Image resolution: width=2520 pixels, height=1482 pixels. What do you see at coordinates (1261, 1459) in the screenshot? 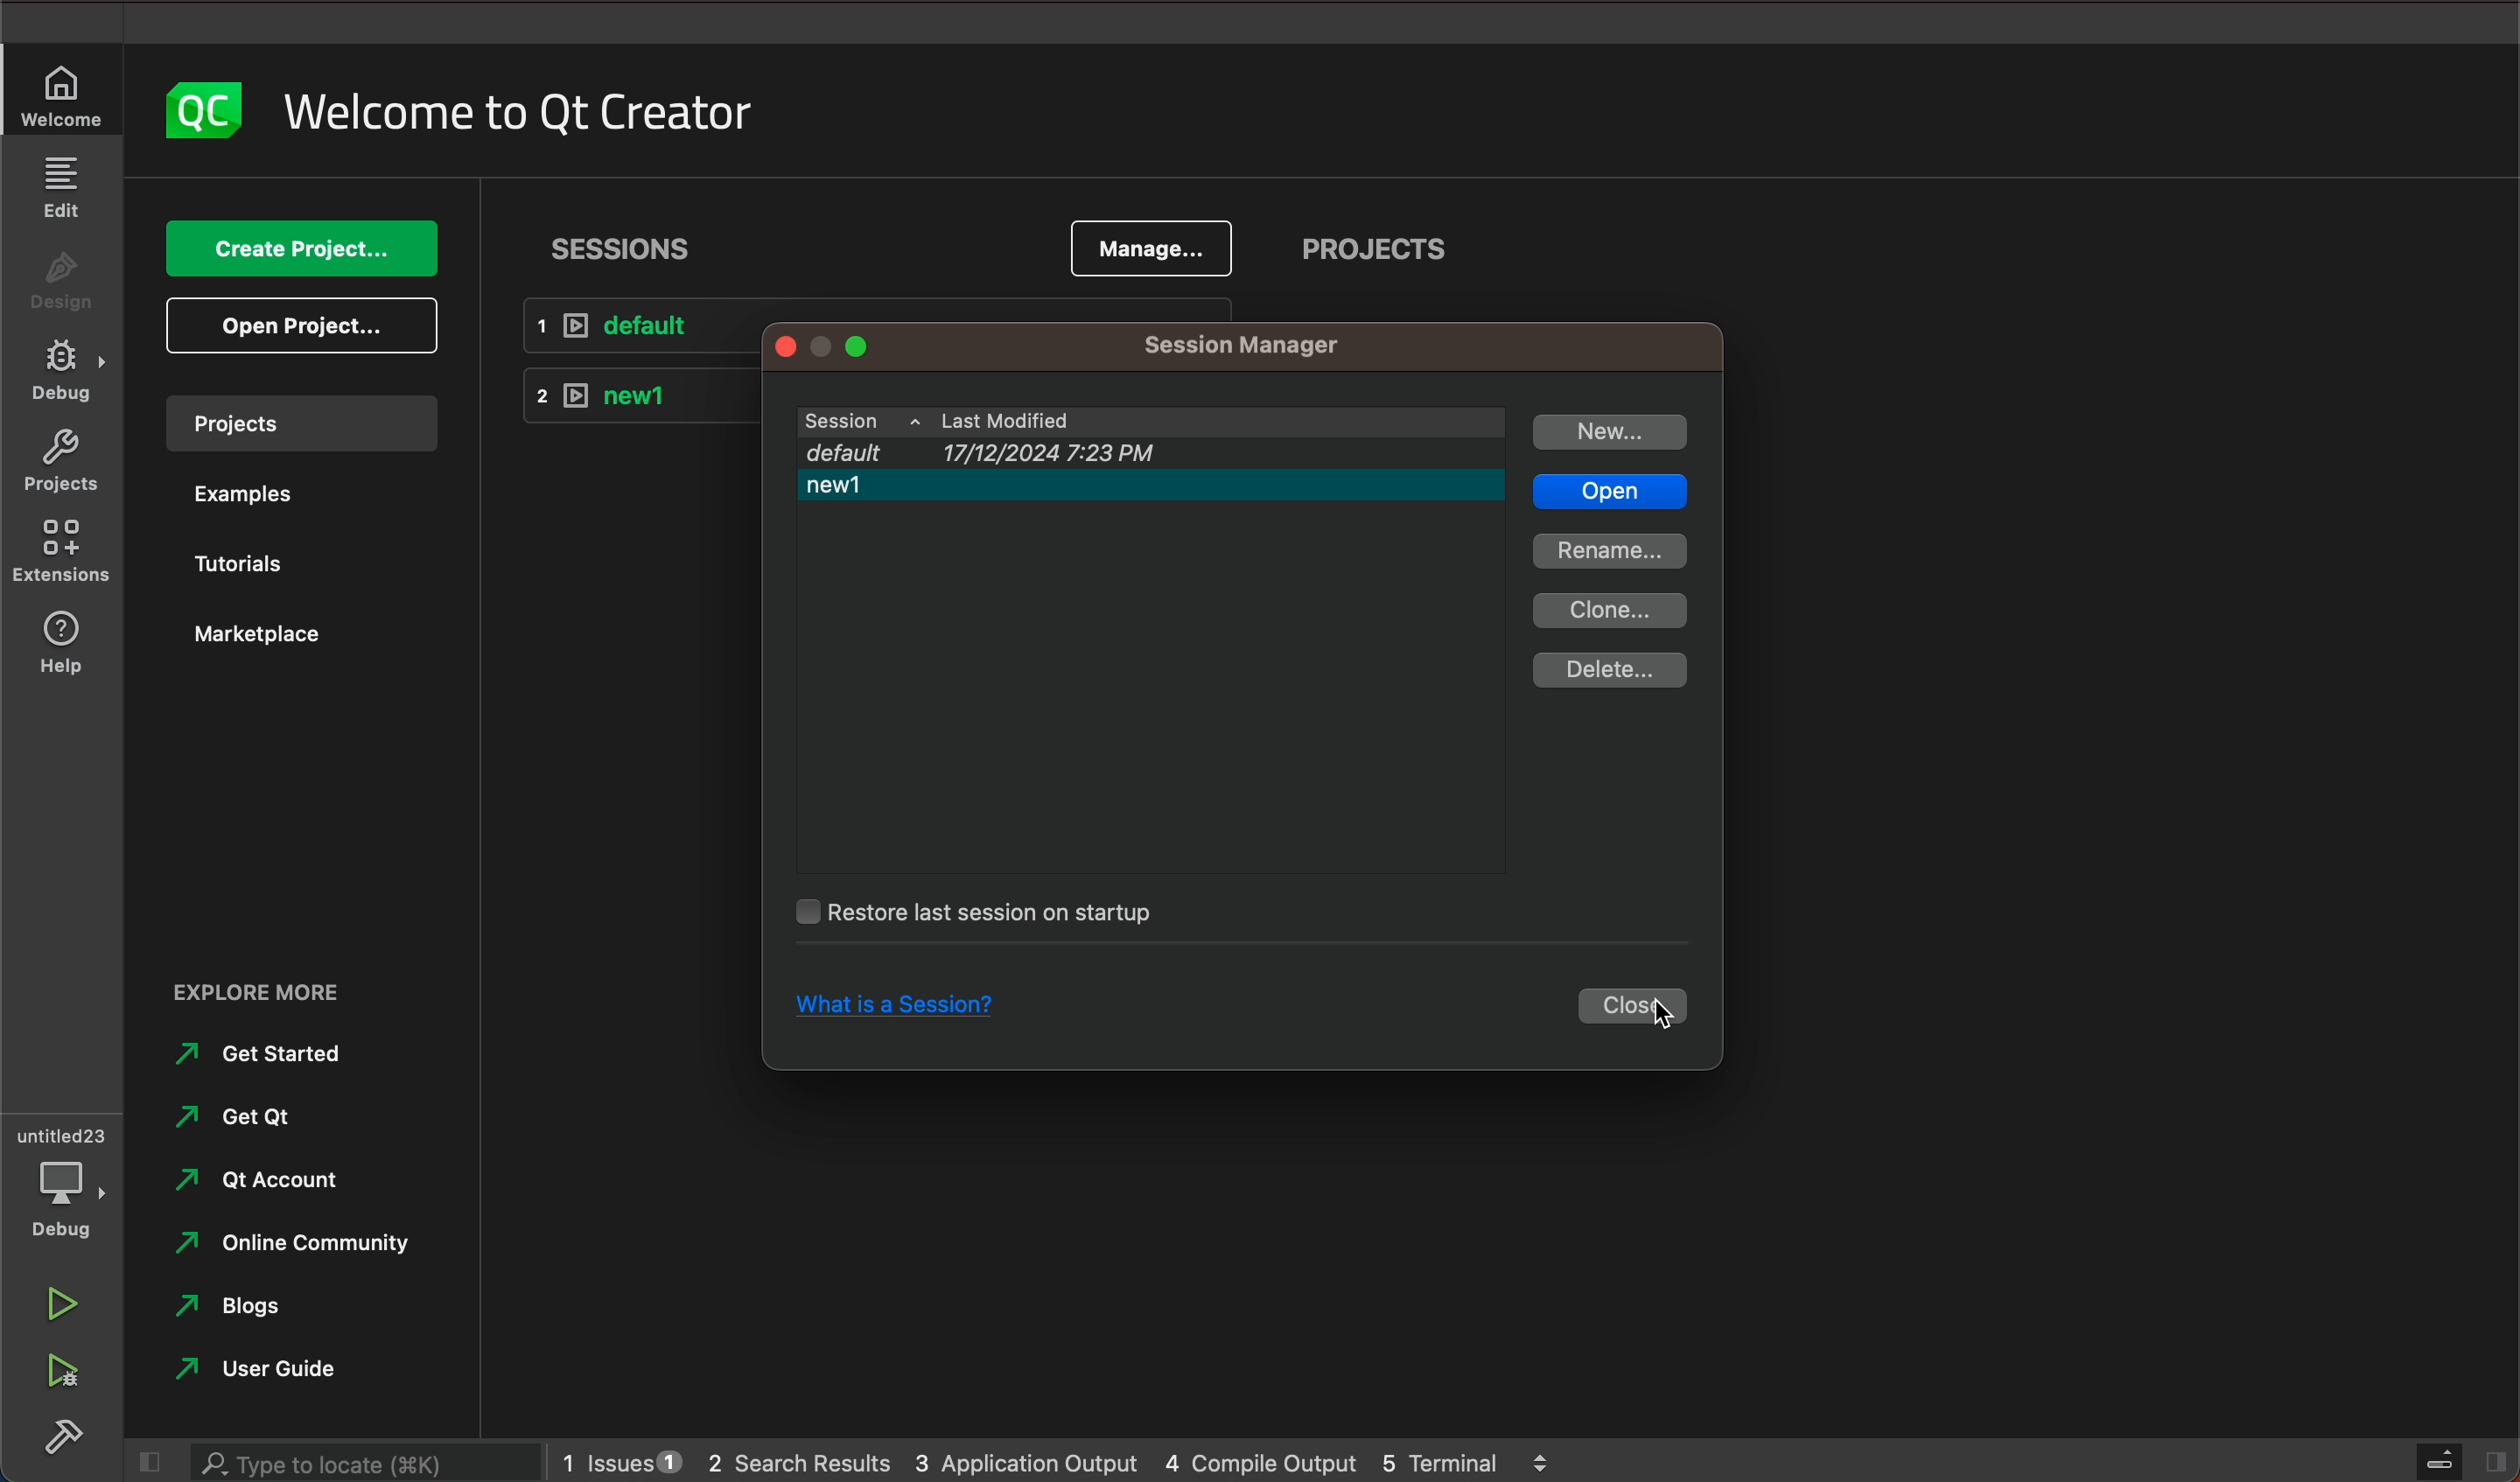
I see `compile output` at bounding box center [1261, 1459].